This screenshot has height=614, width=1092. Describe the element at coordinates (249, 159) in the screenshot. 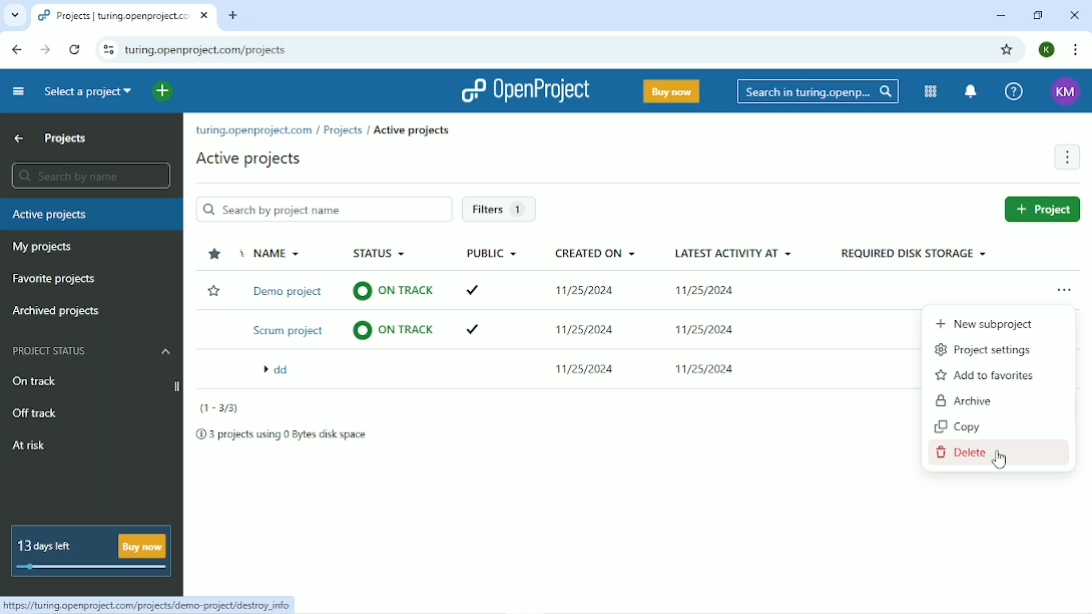

I see `Active projects` at that location.